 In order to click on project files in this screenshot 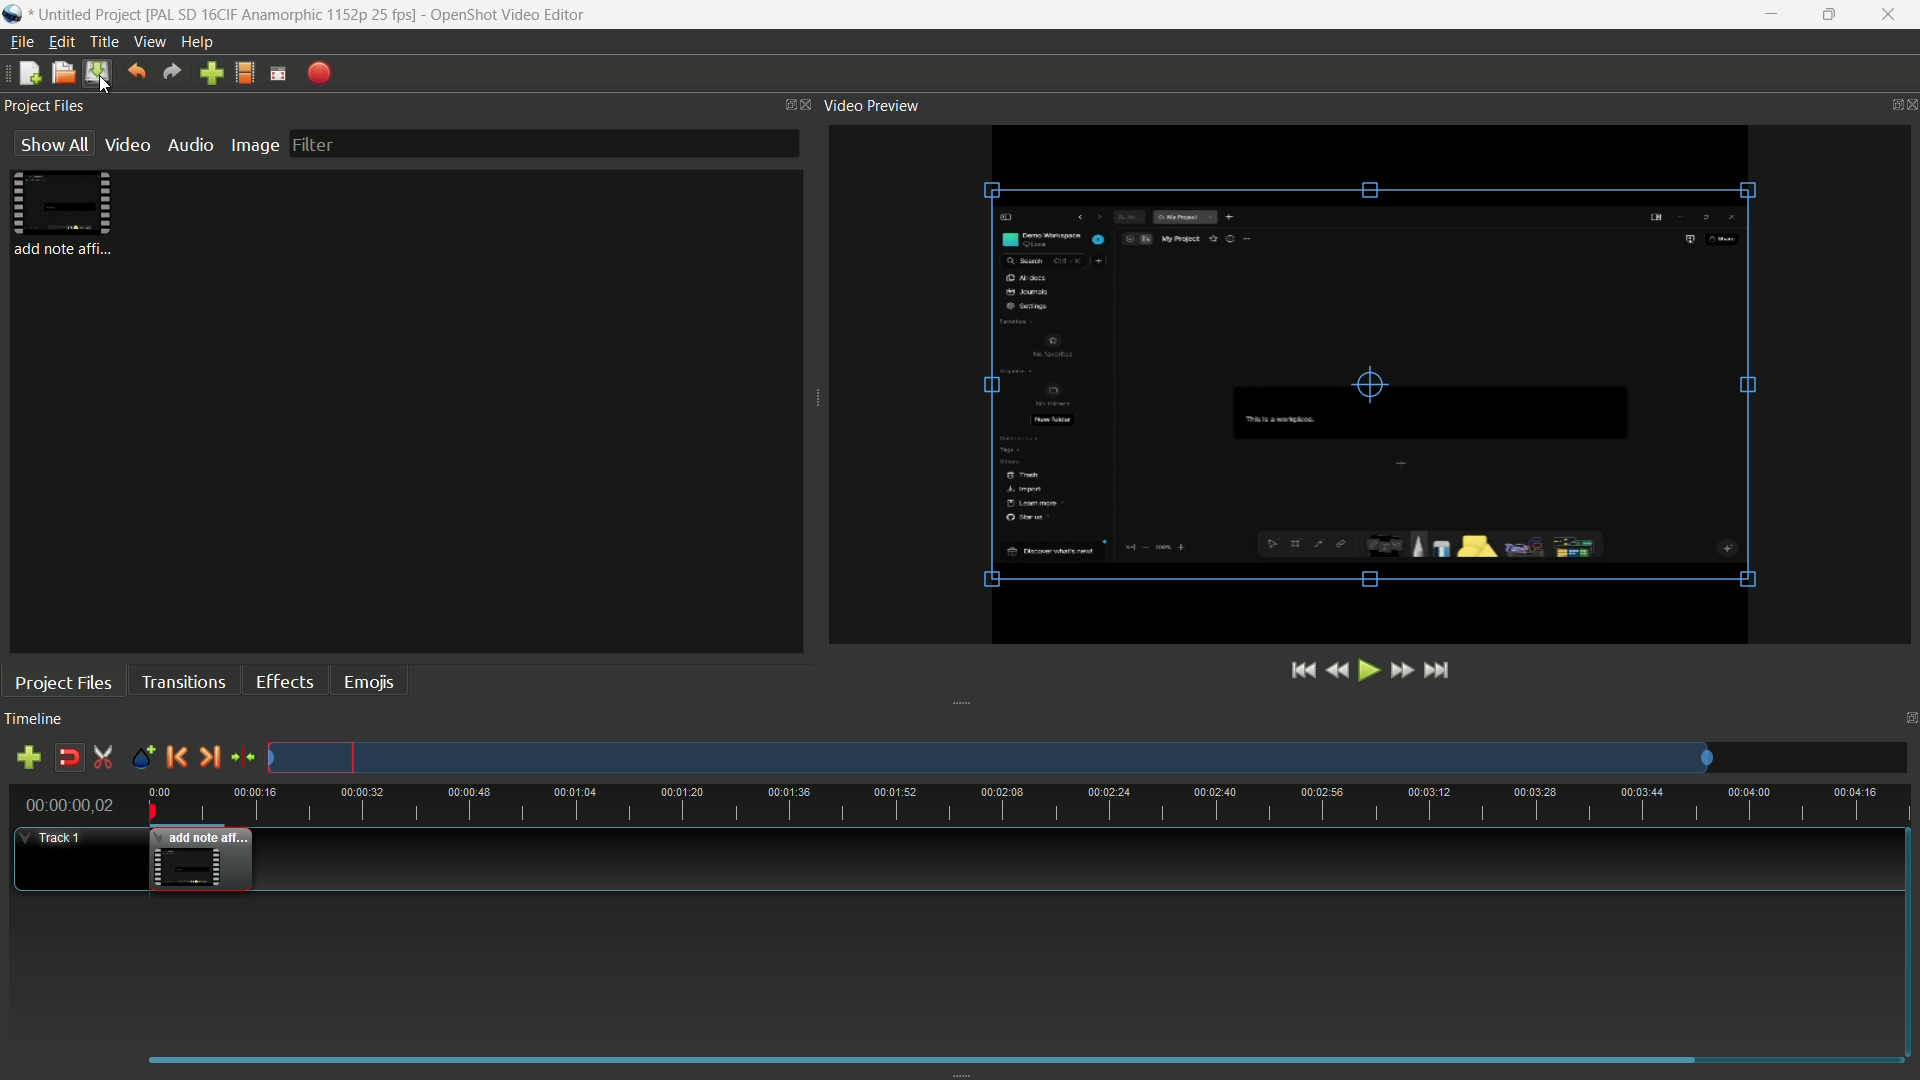, I will do `click(45, 106)`.